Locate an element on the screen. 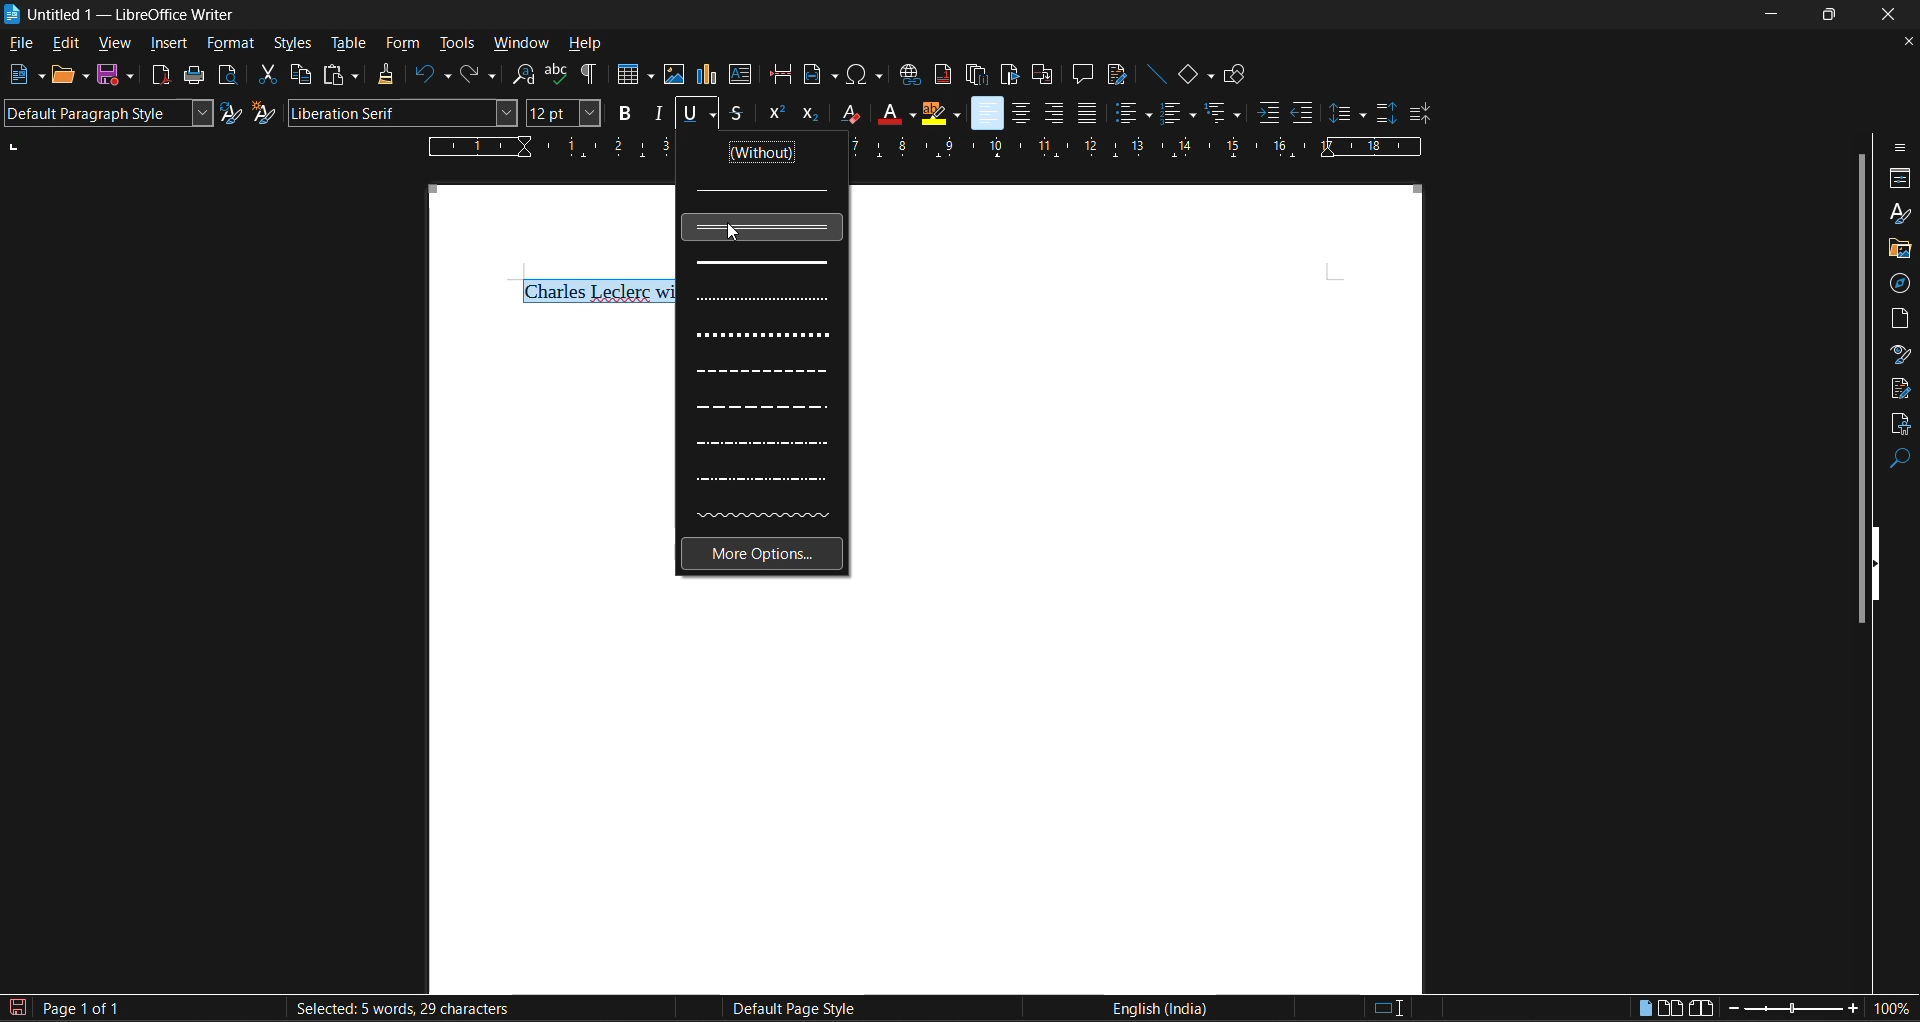  new style from selection is located at coordinates (264, 112).